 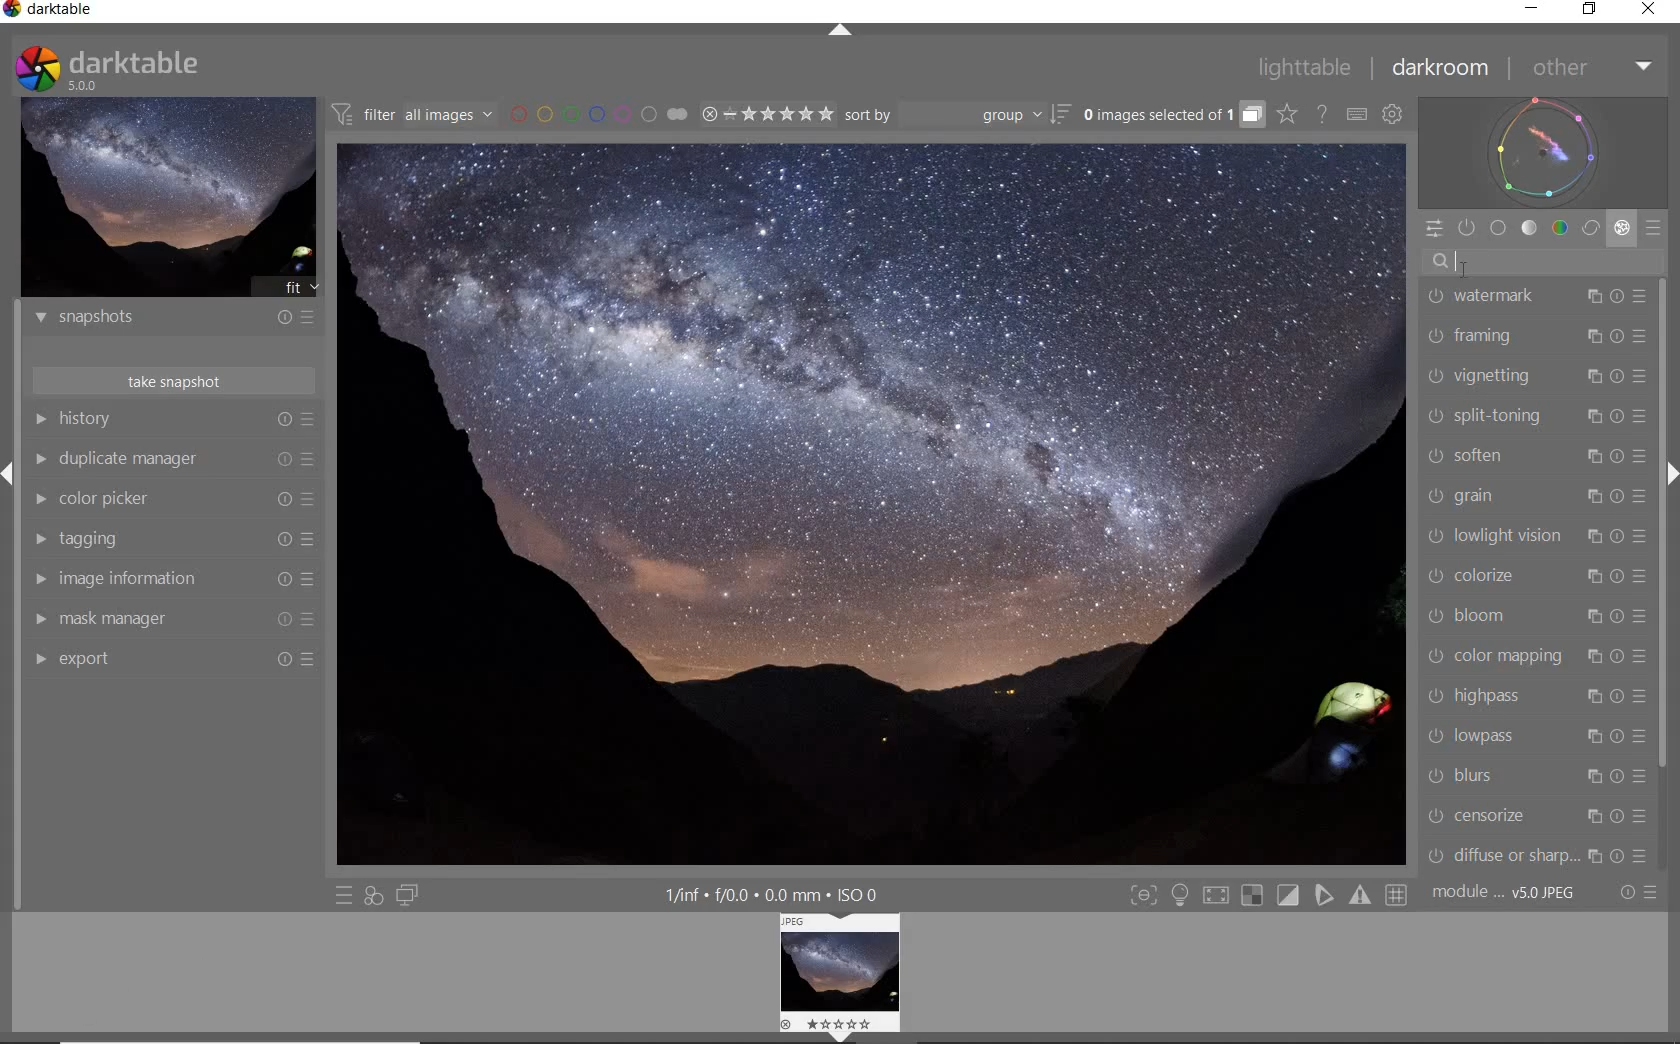 I want to click on multiple instance actions, so click(x=1594, y=454).